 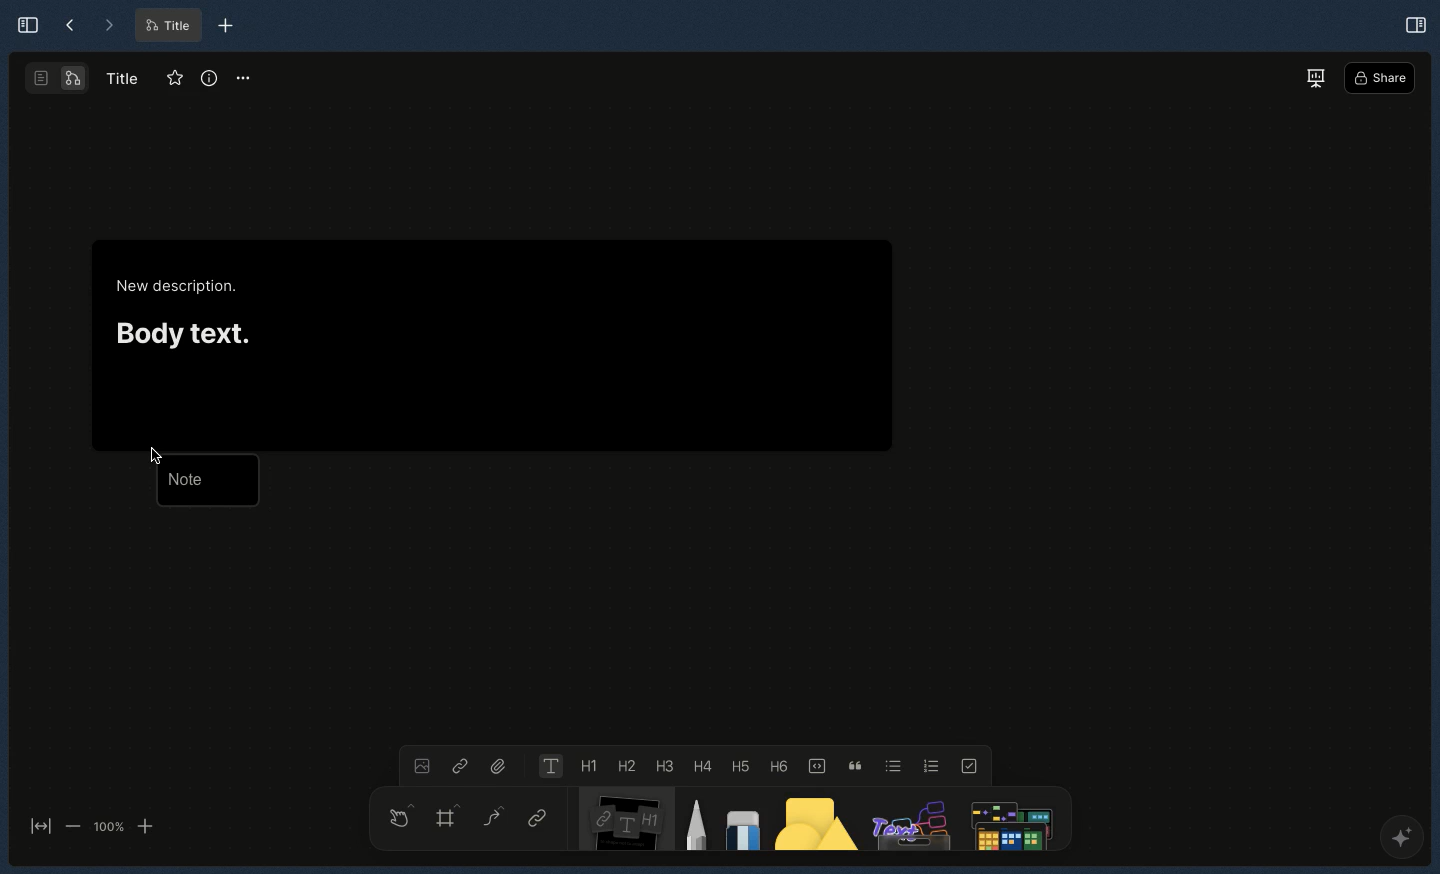 What do you see at coordinates (396, 813) in the screenshot?
I see `Hand` at bounding box center [396, 813].